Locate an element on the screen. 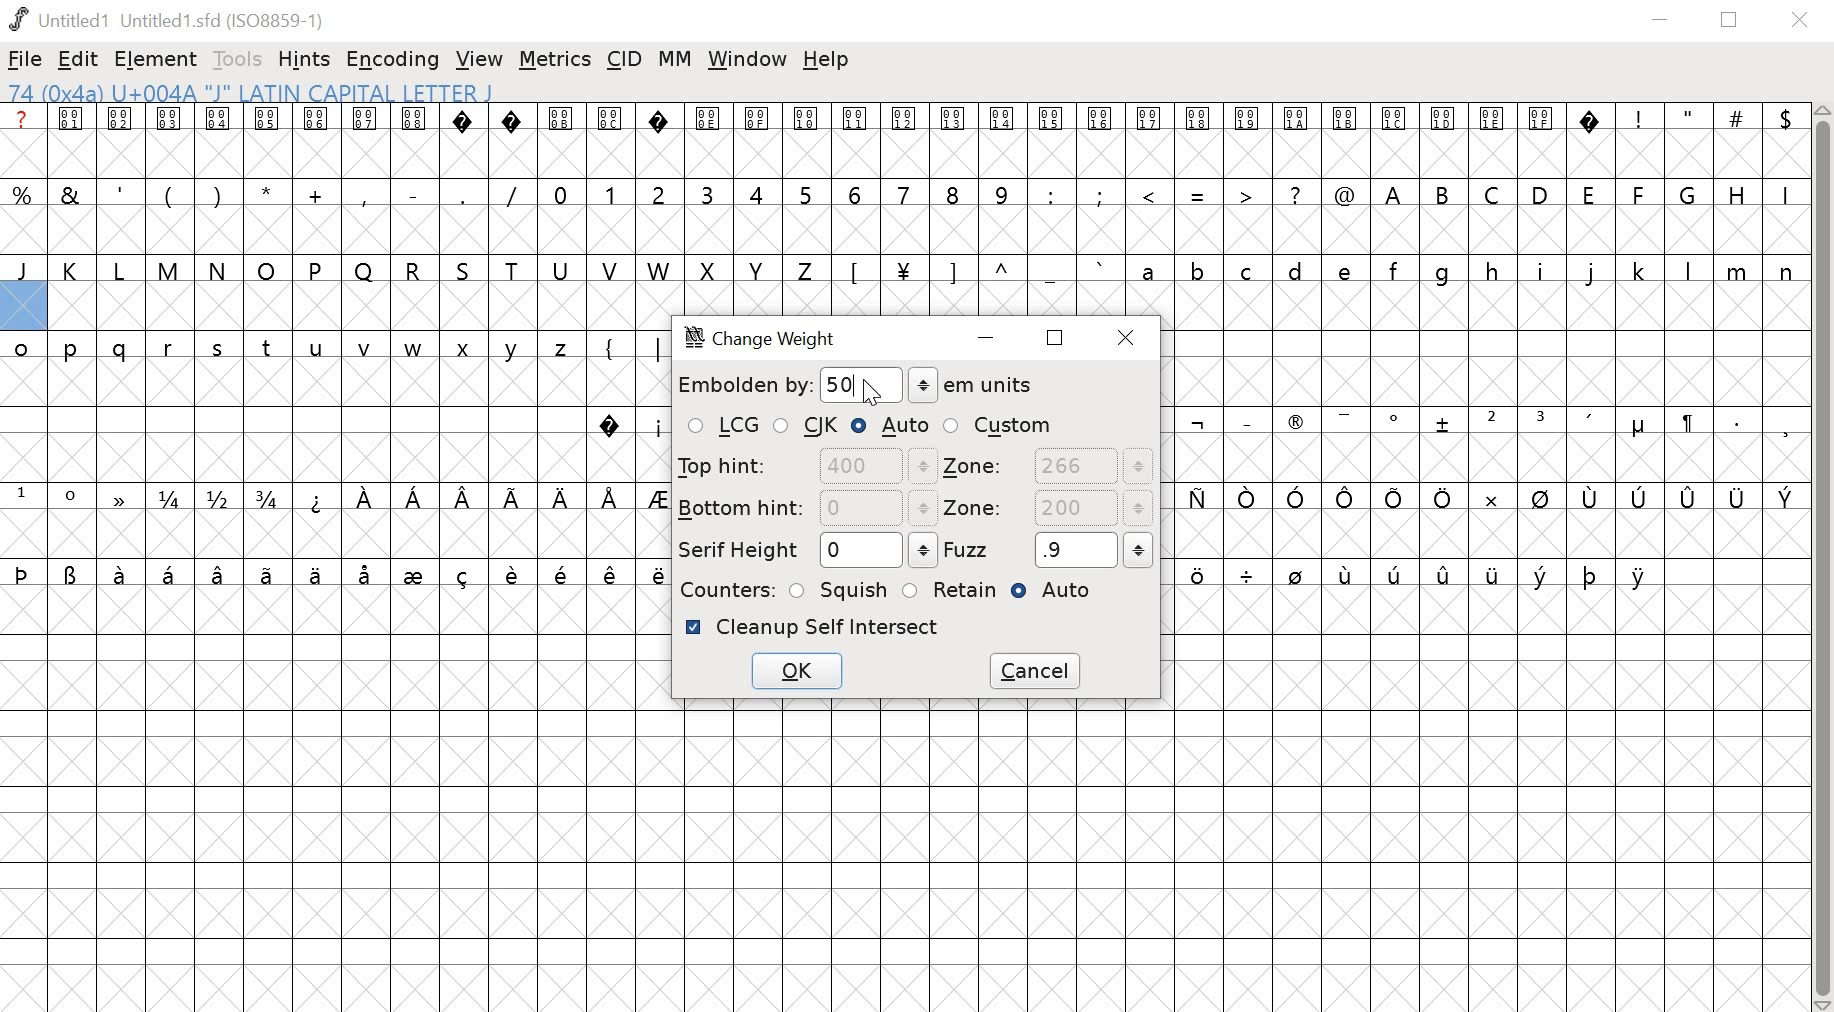 Image resolution: width=1834 pixels, height=1012 pixels. symbols is located at coordinates (337, 573).